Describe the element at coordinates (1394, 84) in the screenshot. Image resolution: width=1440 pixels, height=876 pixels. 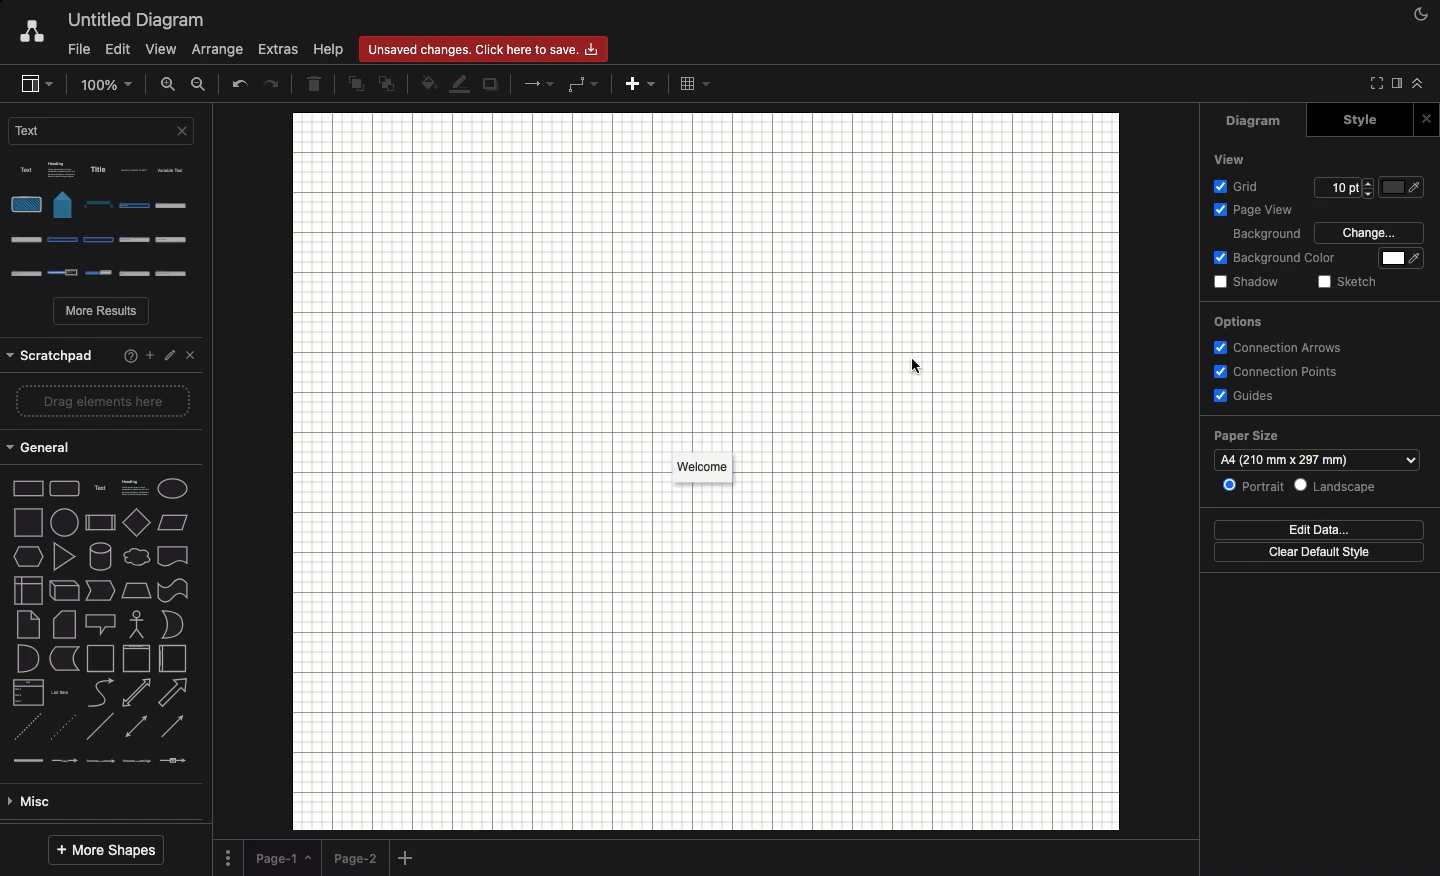
I see `Sidebar` at that location.